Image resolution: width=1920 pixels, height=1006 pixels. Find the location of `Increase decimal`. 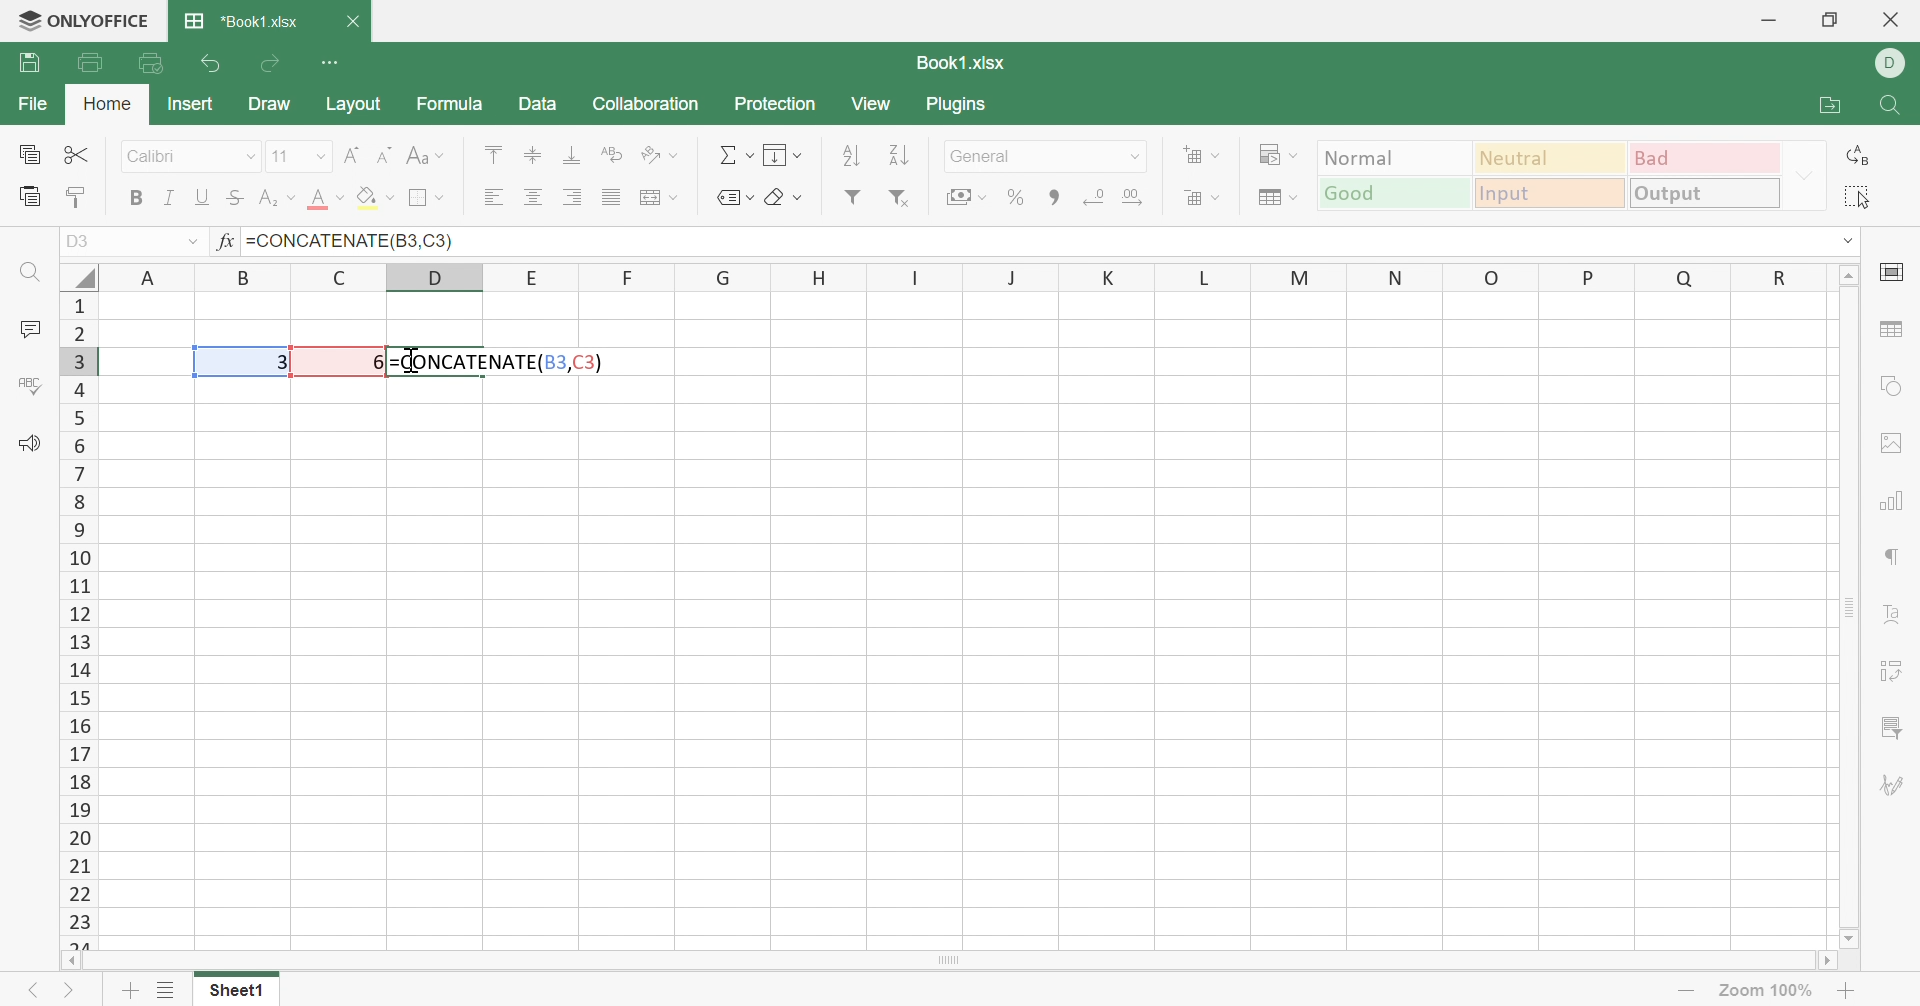

Increase decimal is located at coordinates (1133, 198).